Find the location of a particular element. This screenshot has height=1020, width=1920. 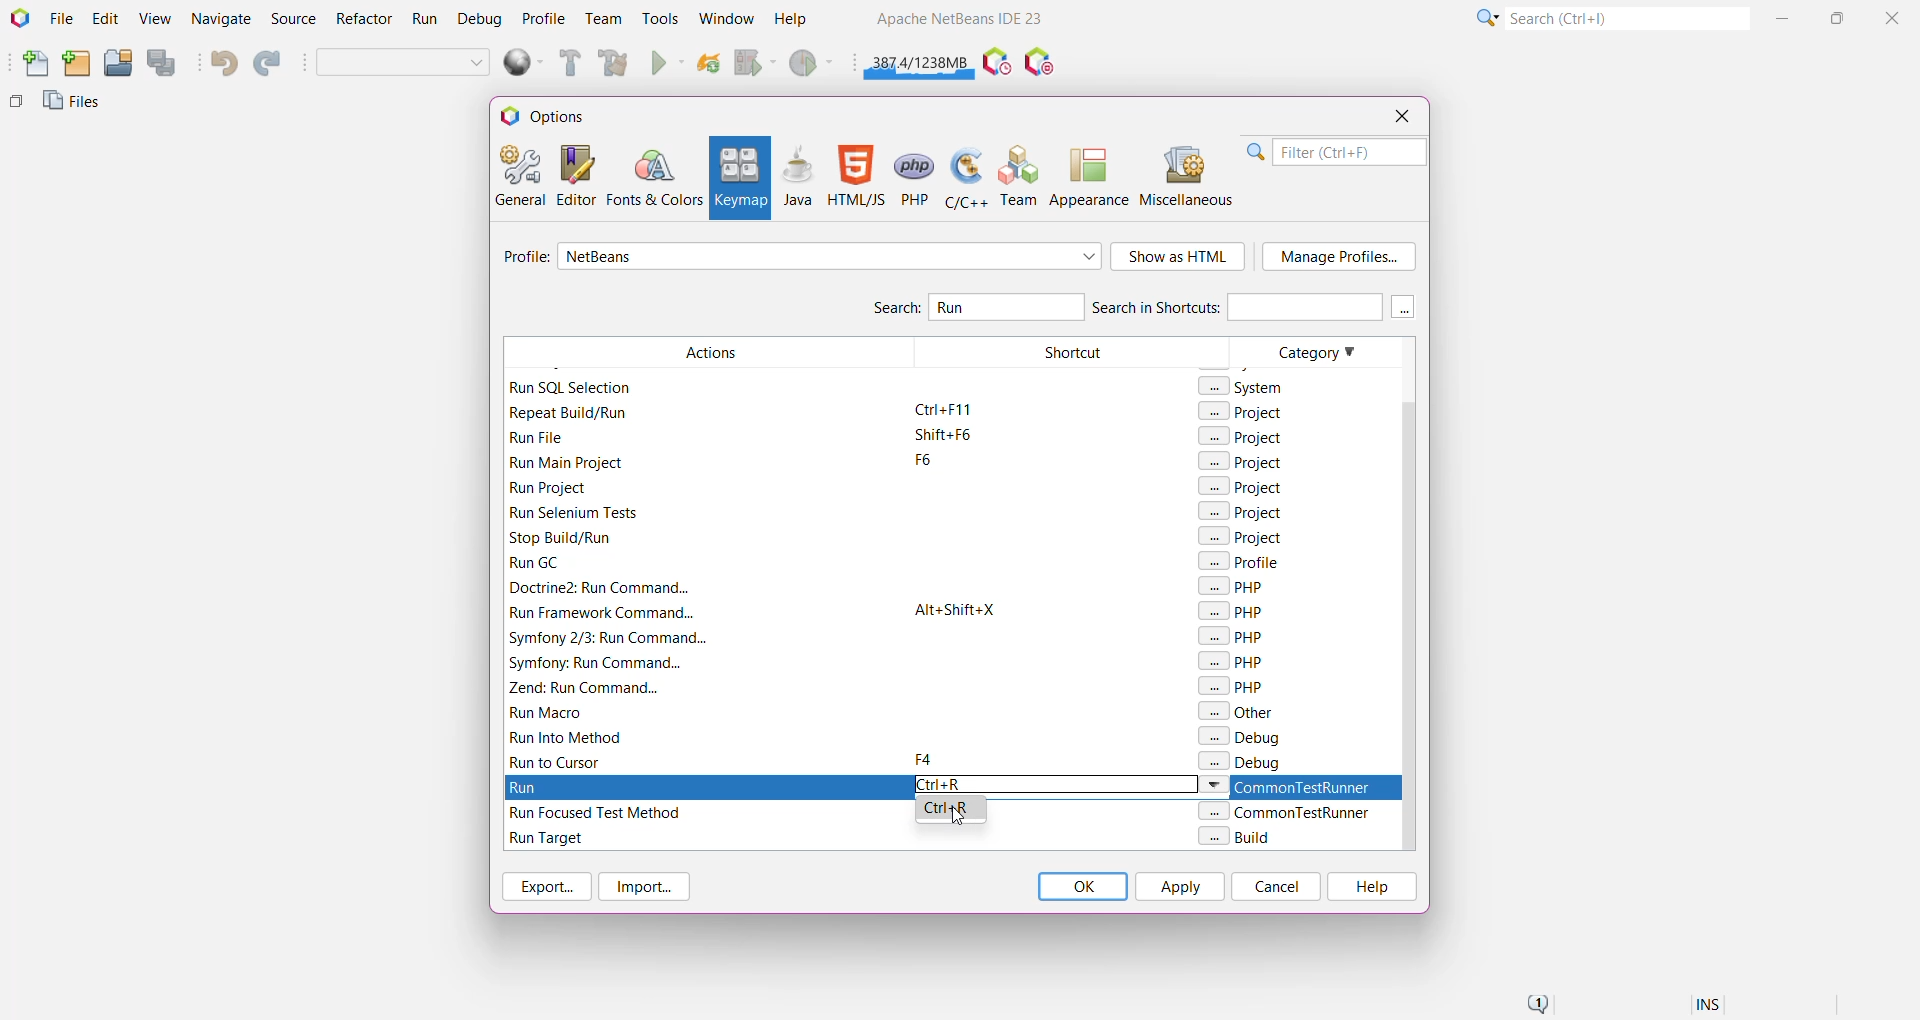

Window is located at coordinates (726, 18).